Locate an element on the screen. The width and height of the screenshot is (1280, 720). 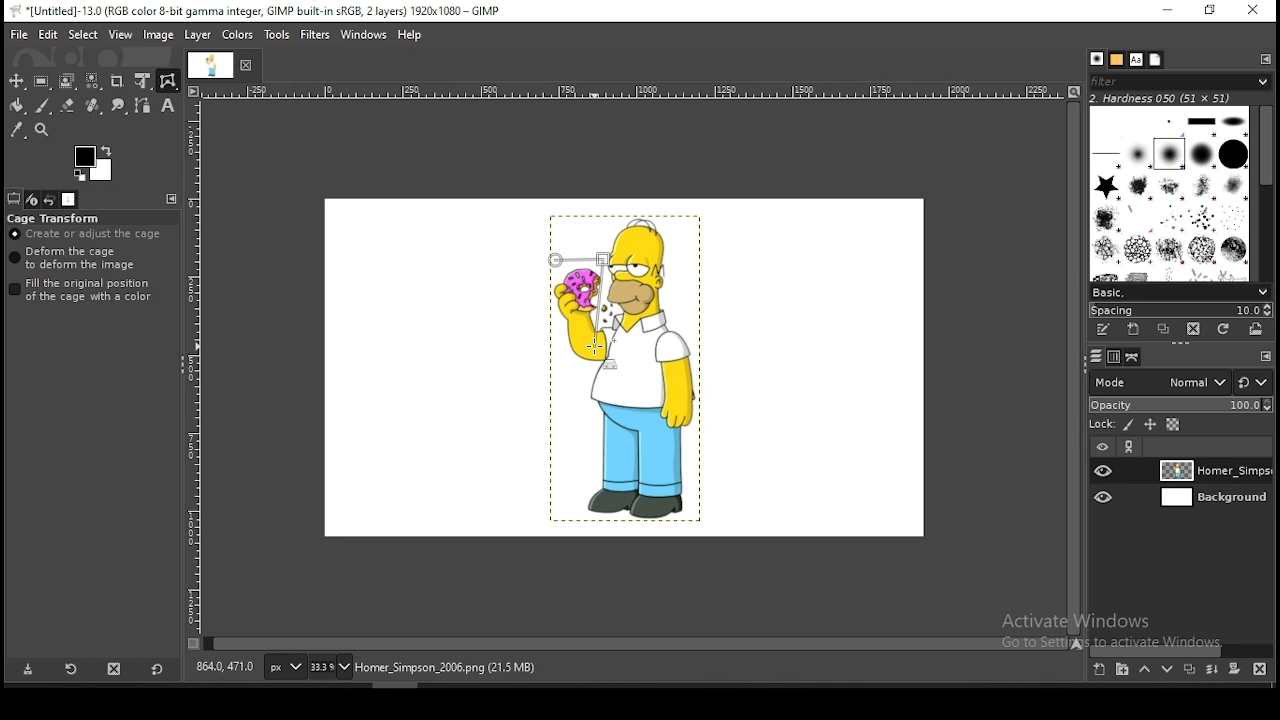
paths is located at coordinates (1130, 357).